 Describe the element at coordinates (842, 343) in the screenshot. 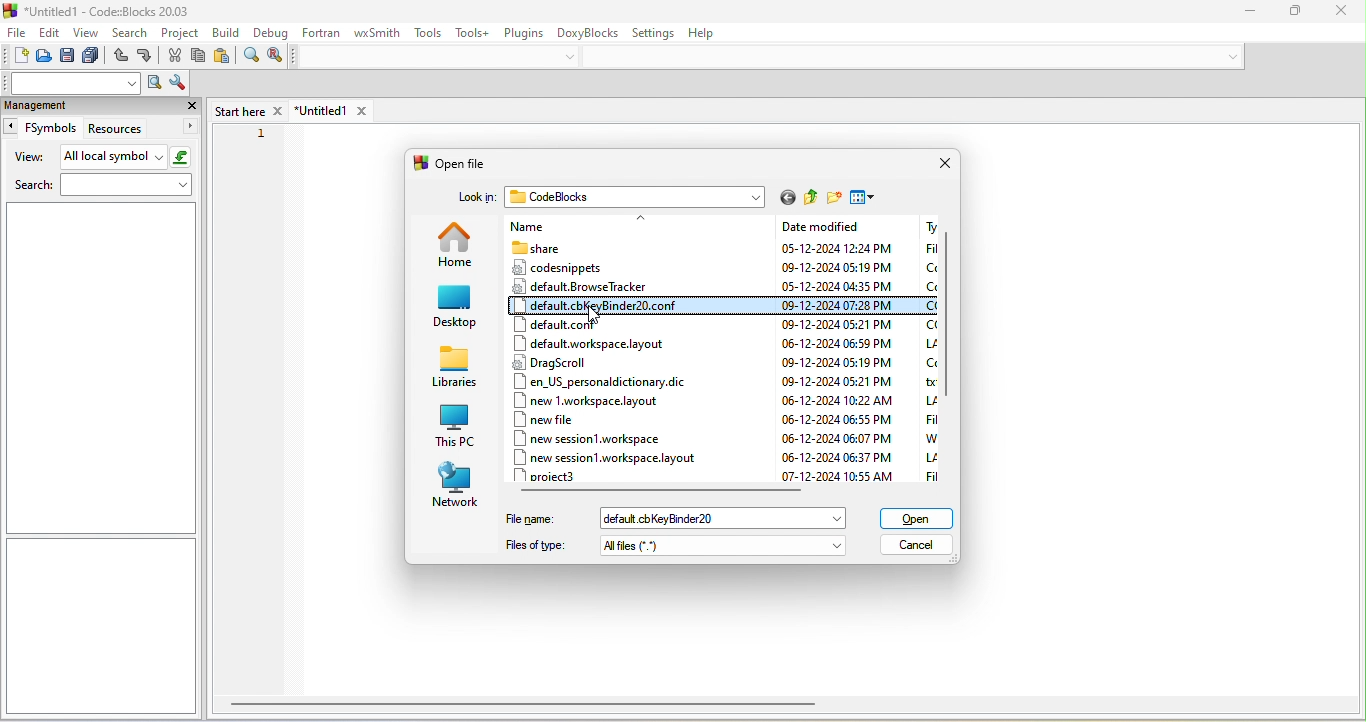

I see `date` at that location.